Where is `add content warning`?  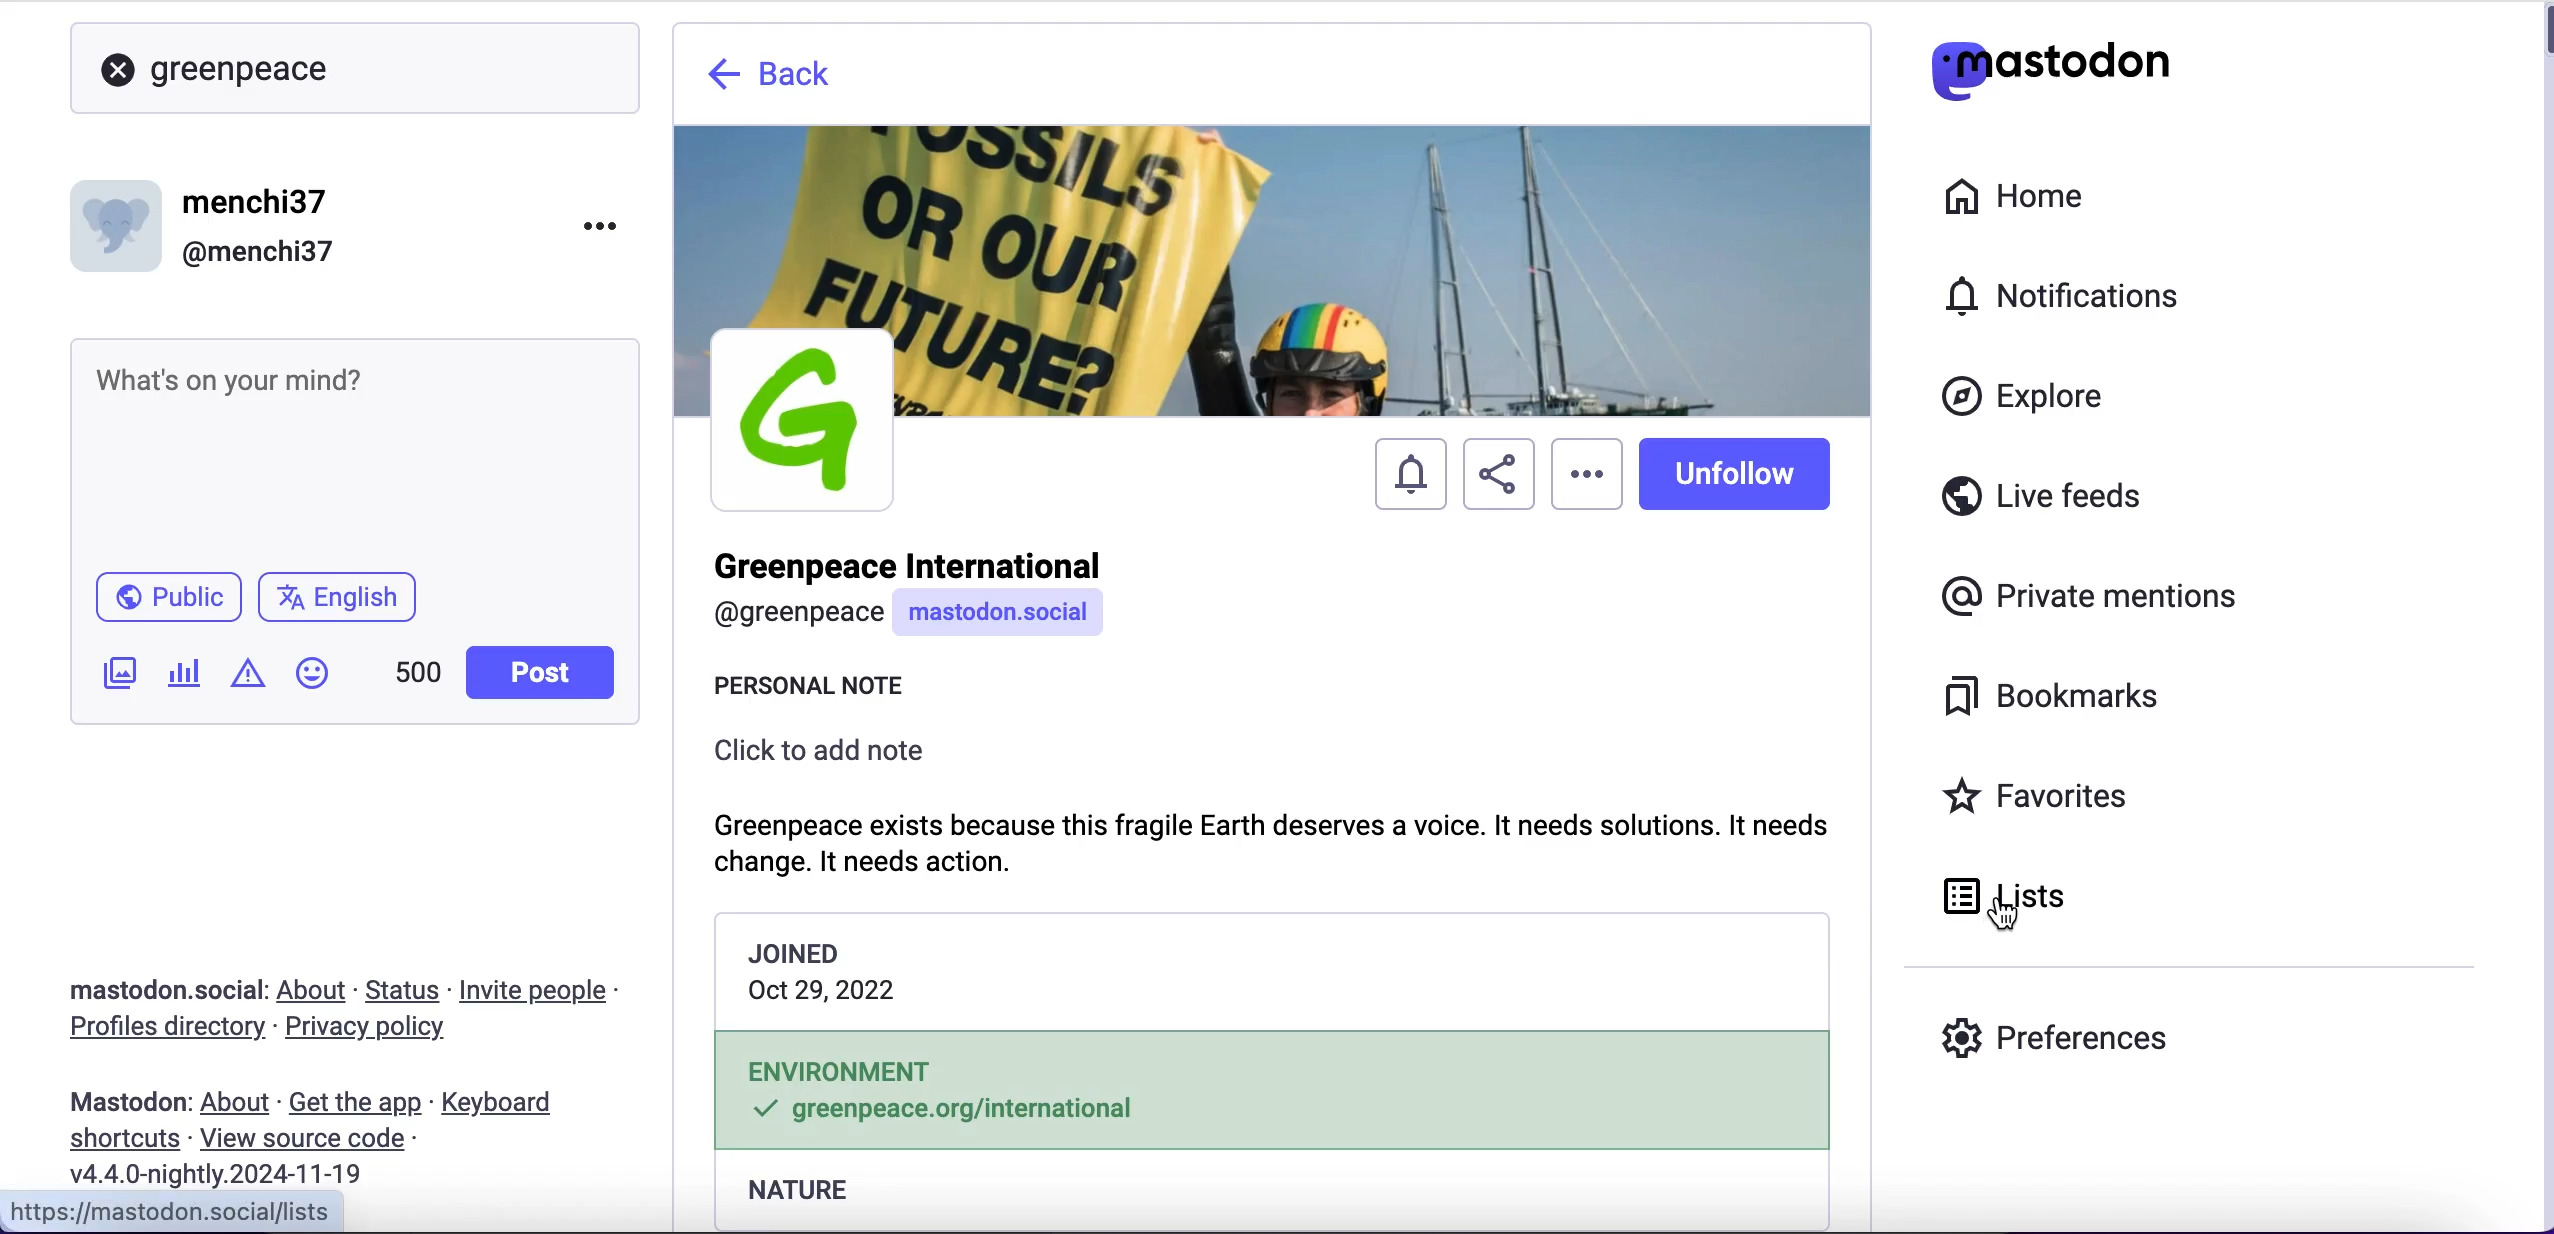
add content warning is located at coordinates (252, 676).